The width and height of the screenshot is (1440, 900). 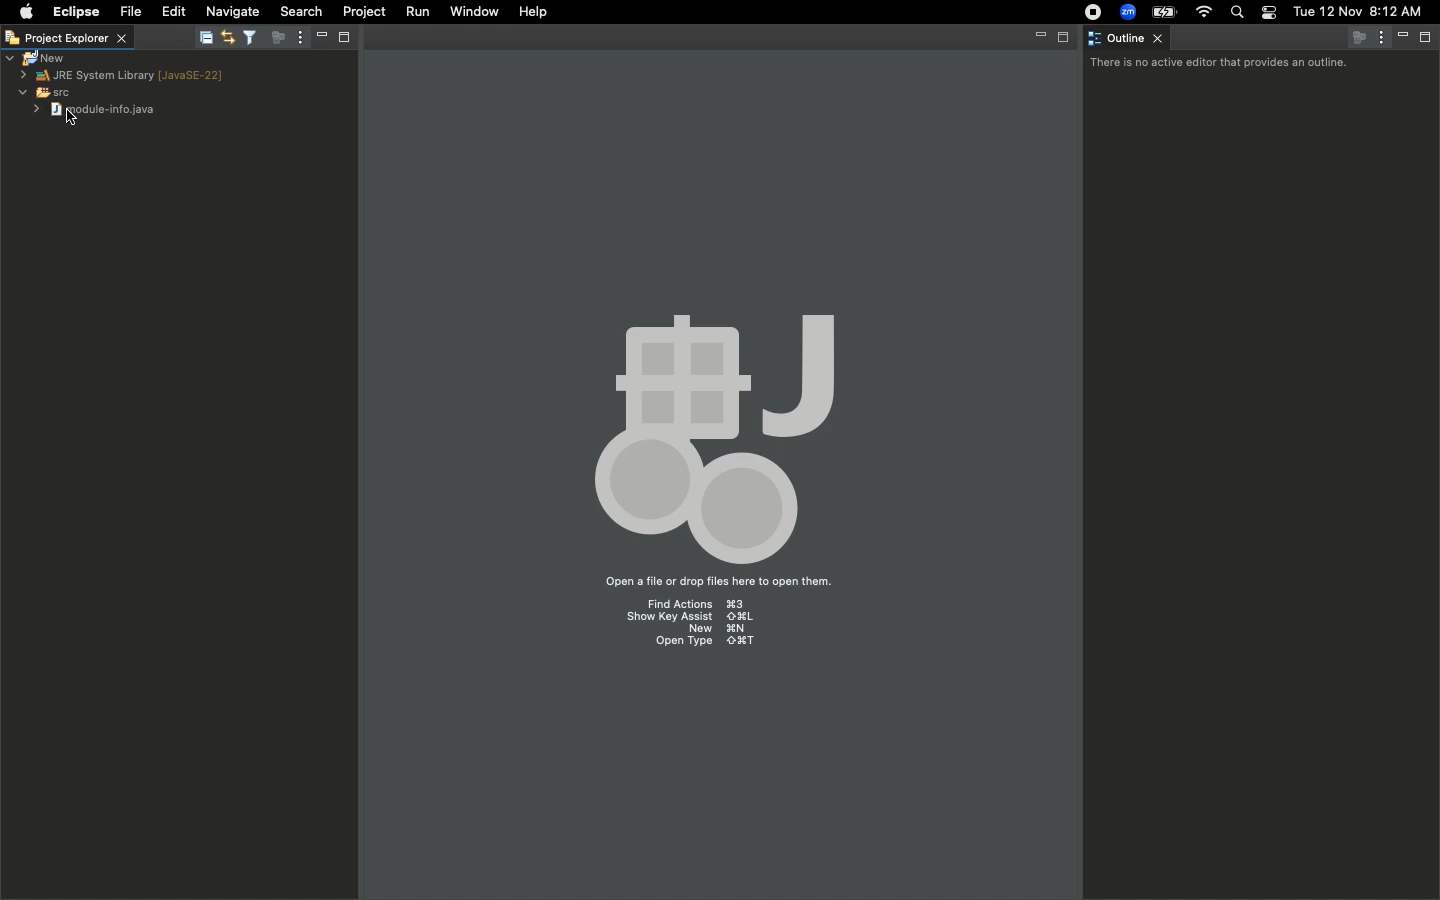 What do you see at coordinates (534, 12) in the screenshot?
I see `Help` at bounding box center [534, 12].